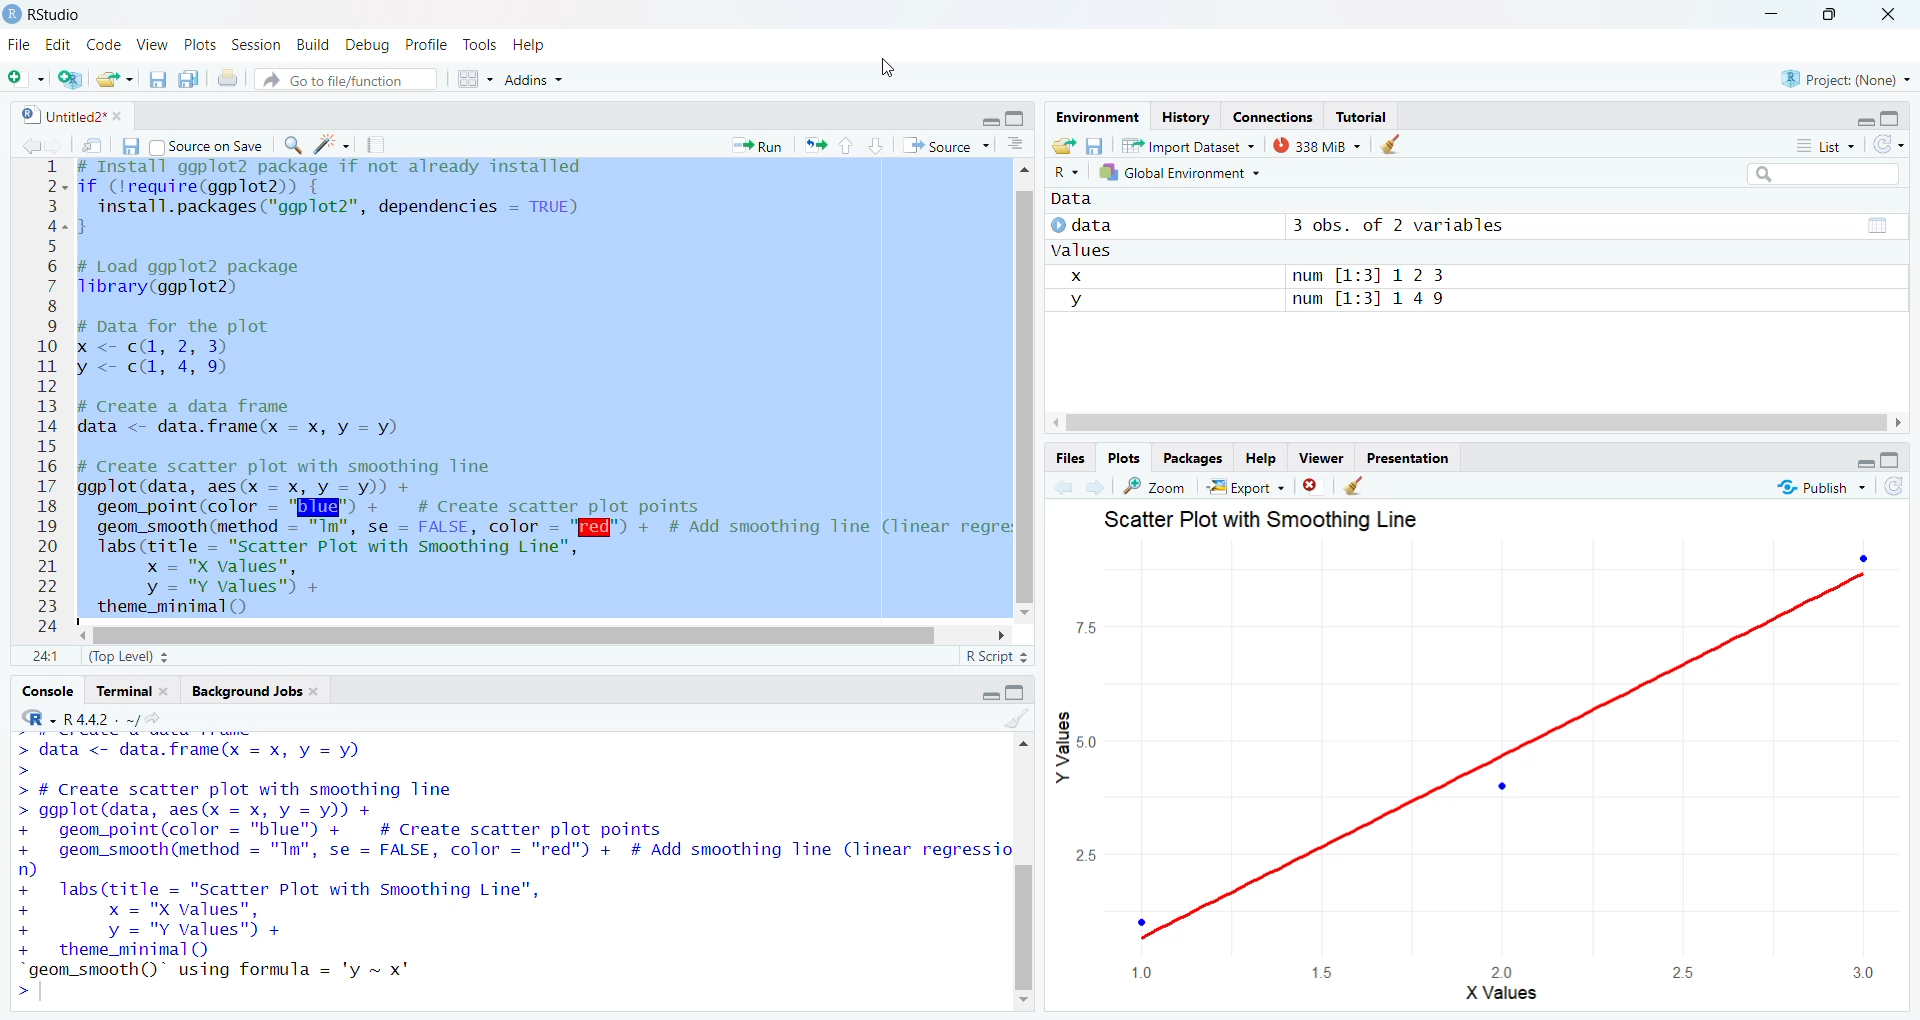 This screenshot has width=1920, height=1020. What do you see at coordinates (134, 691) in the screenshot?
I see `Terminal` at bounding box center [134, 691].